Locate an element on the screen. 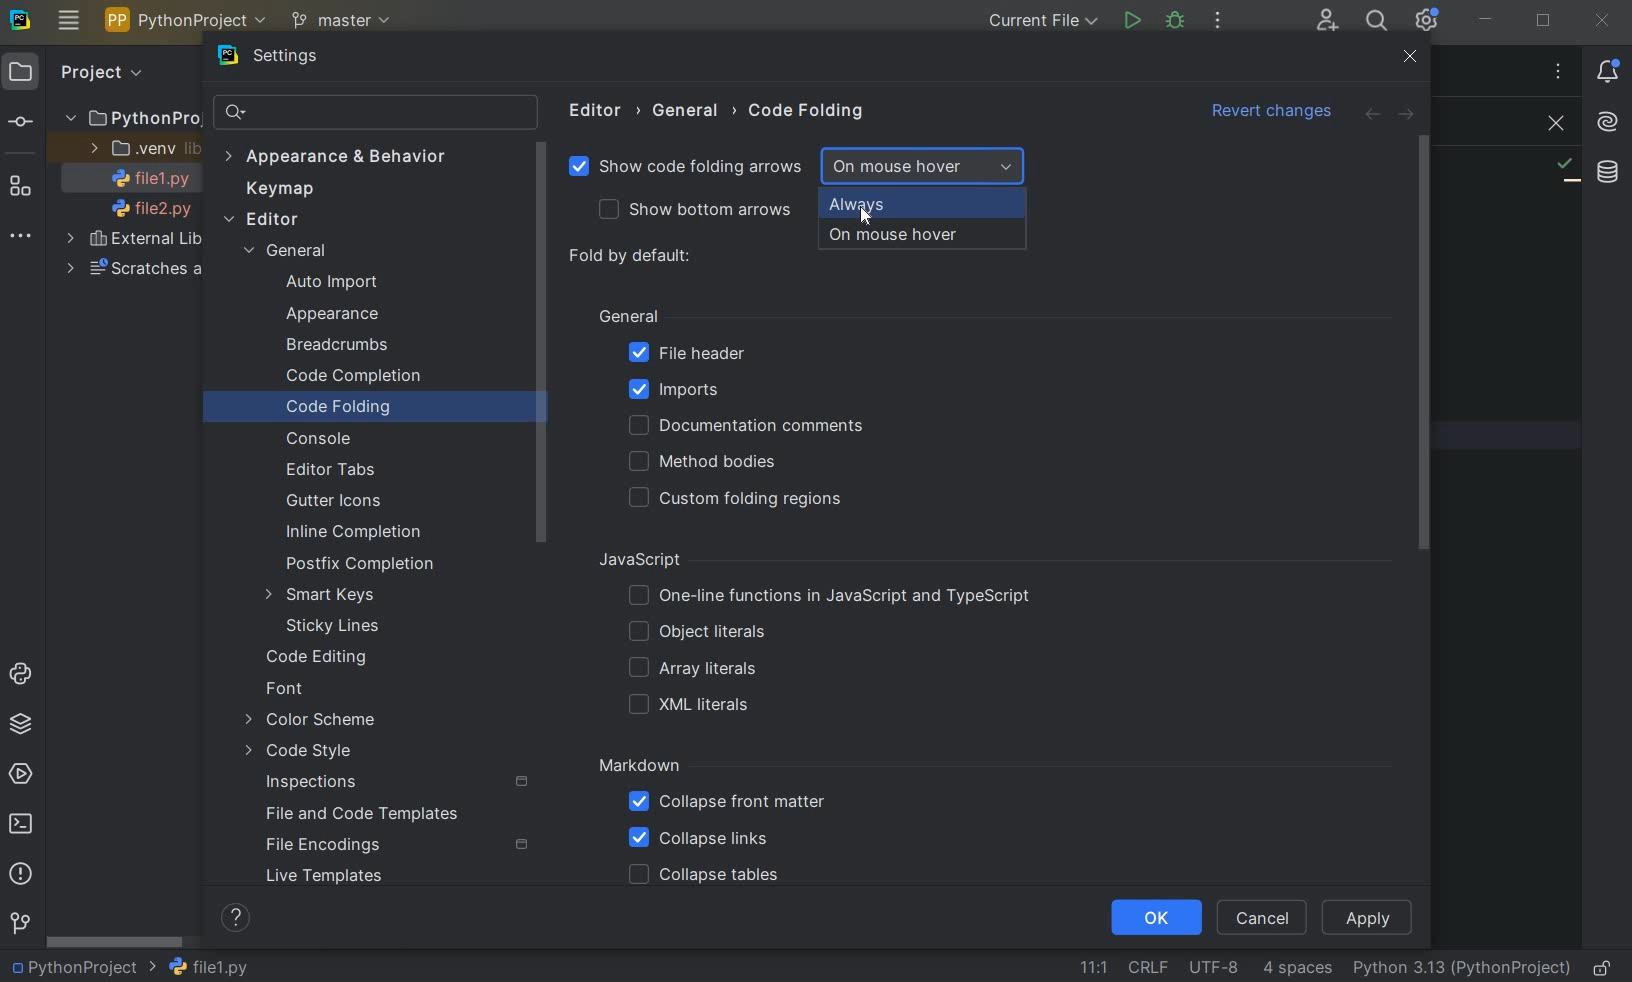 The height and width of the screenshot is (982, 1632). .VENV is located at coordinates (142, 149).